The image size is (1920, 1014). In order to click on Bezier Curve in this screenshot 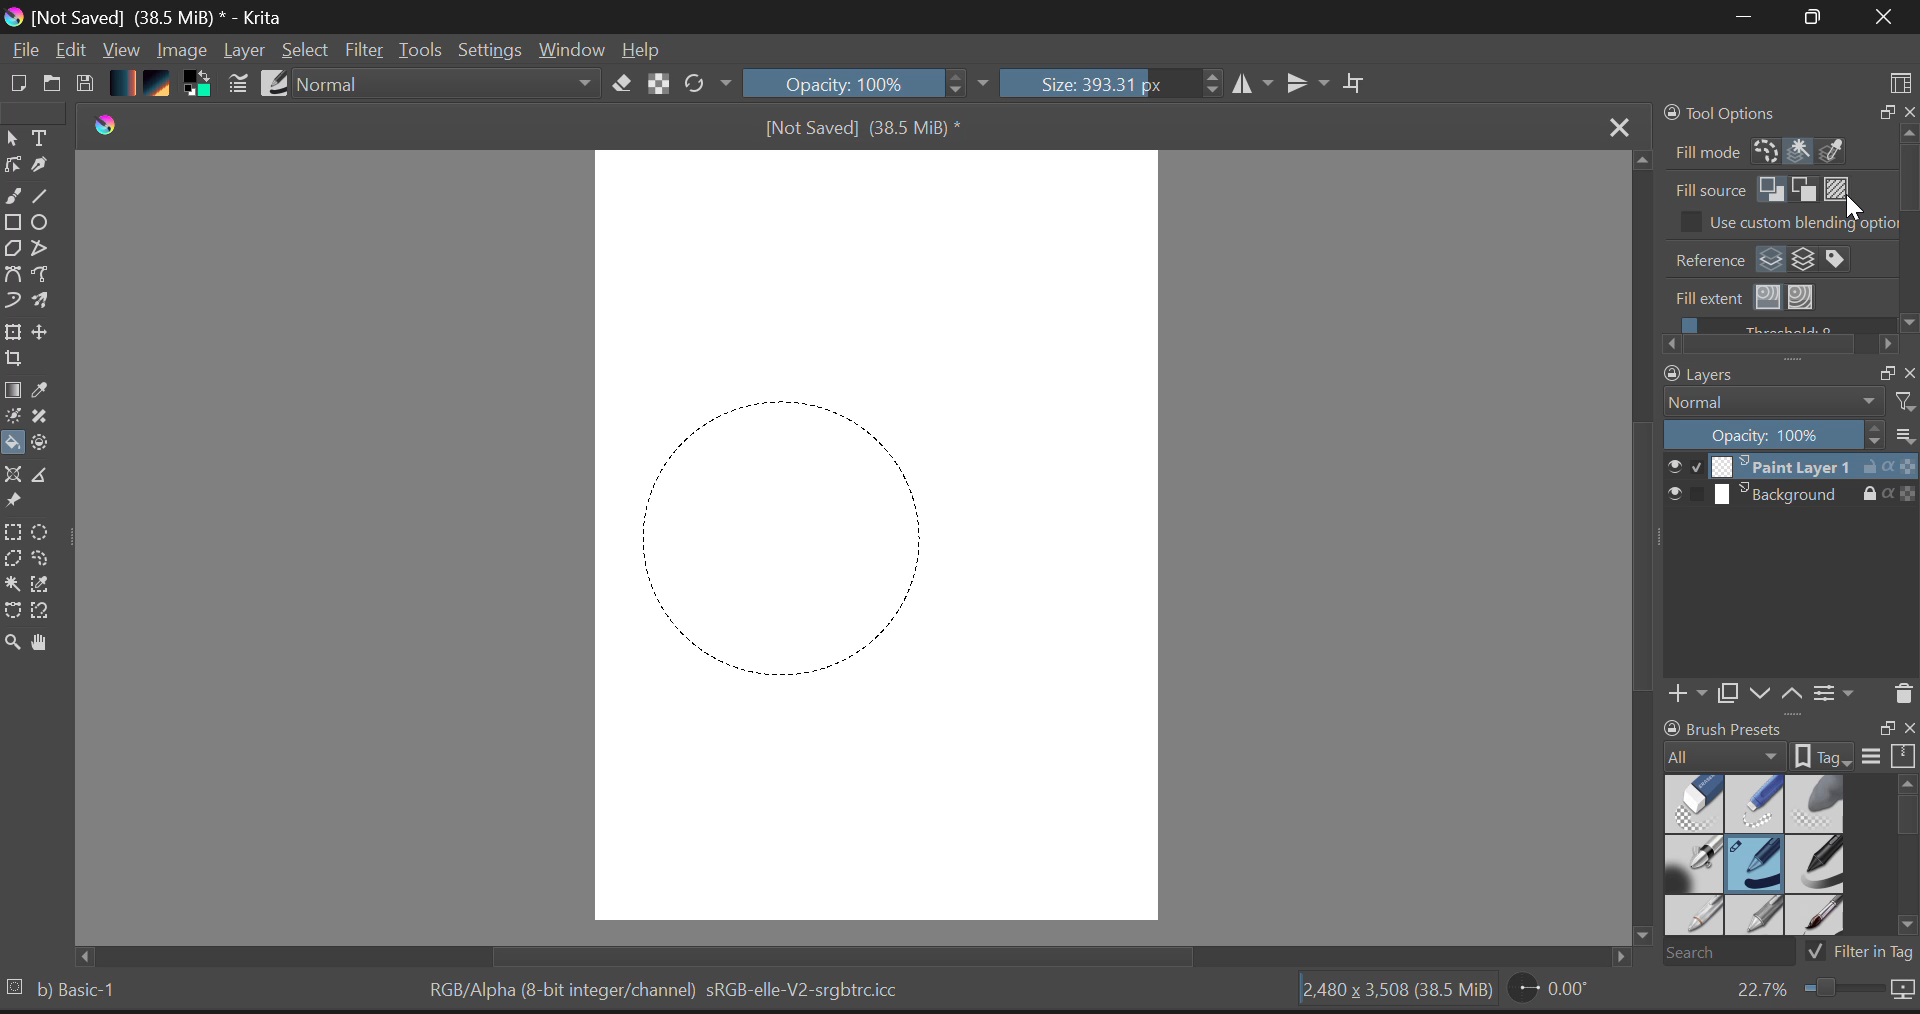, I will do `click(14, 275)`.